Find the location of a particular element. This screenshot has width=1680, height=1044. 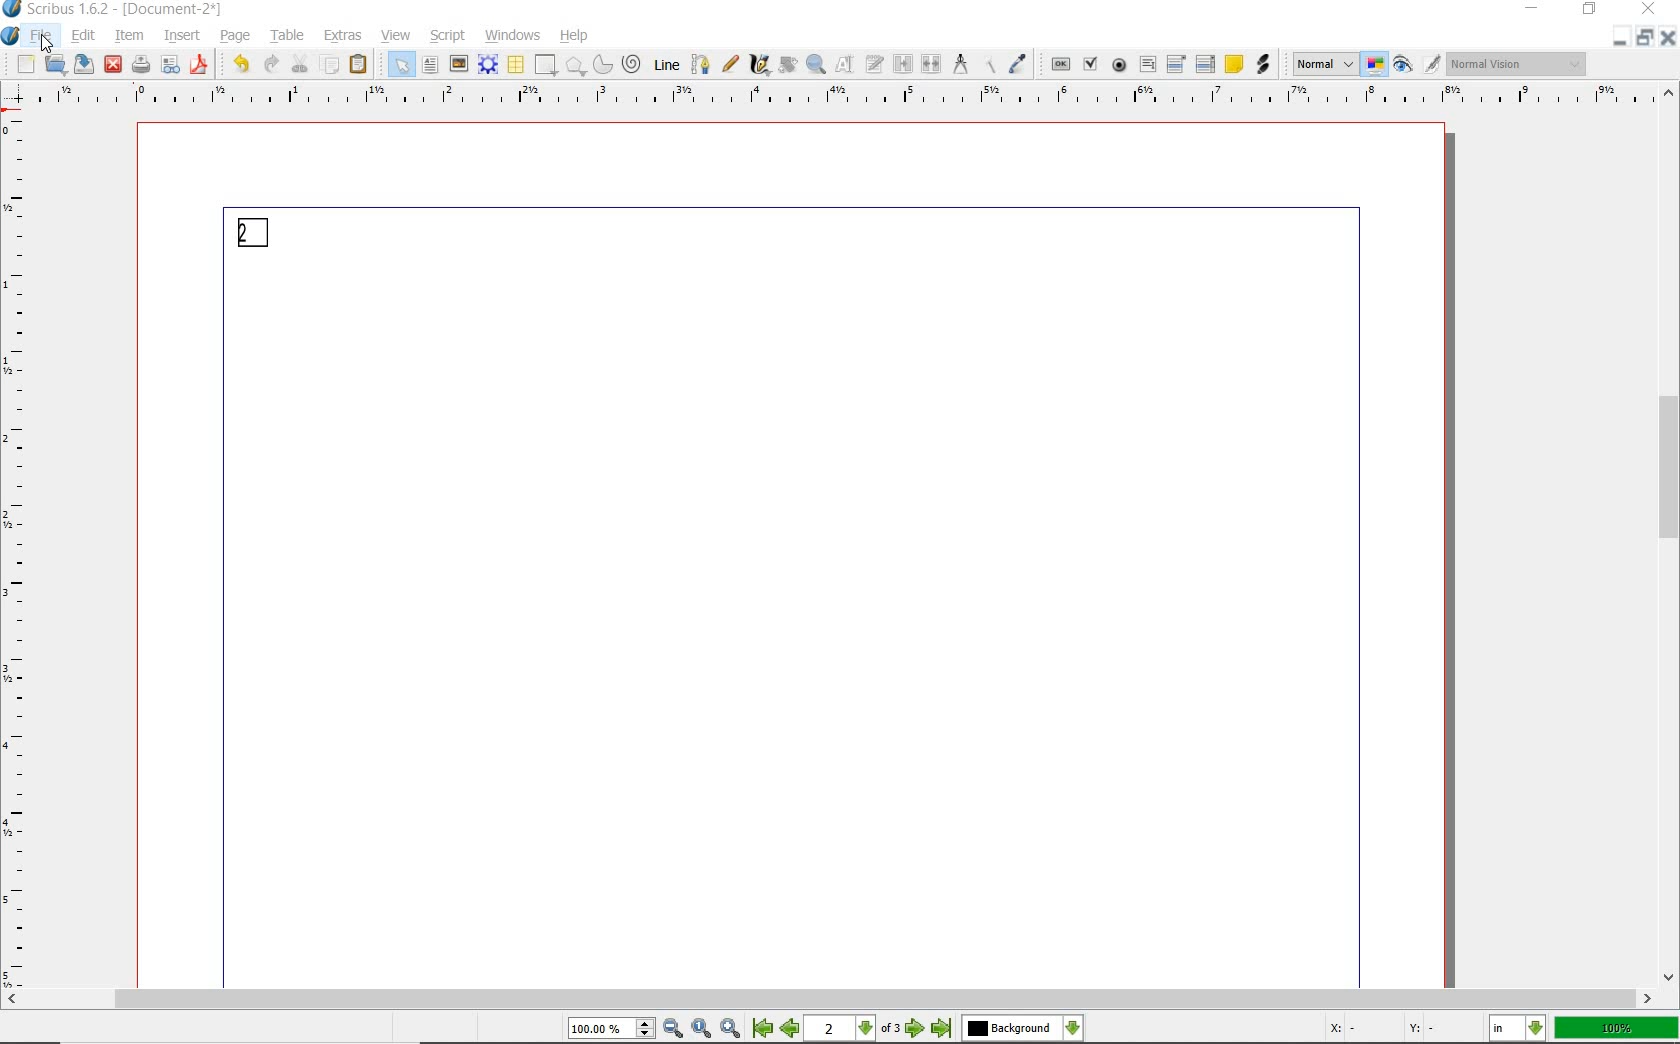

file is located at coordinates (43, 37).